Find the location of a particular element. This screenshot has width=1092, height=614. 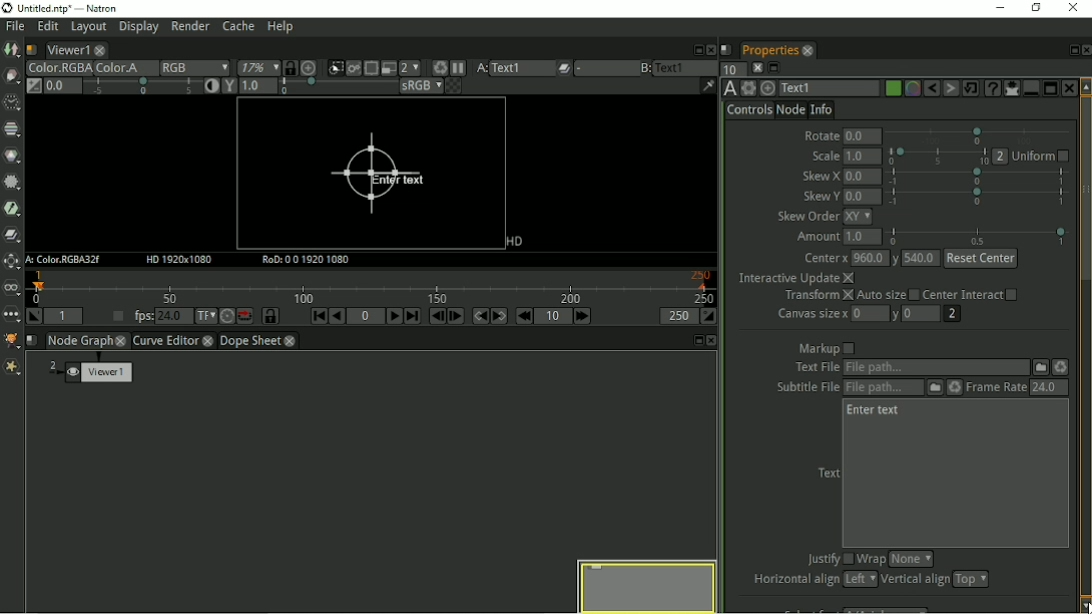

selection bar is located at coordinates (937, 156).